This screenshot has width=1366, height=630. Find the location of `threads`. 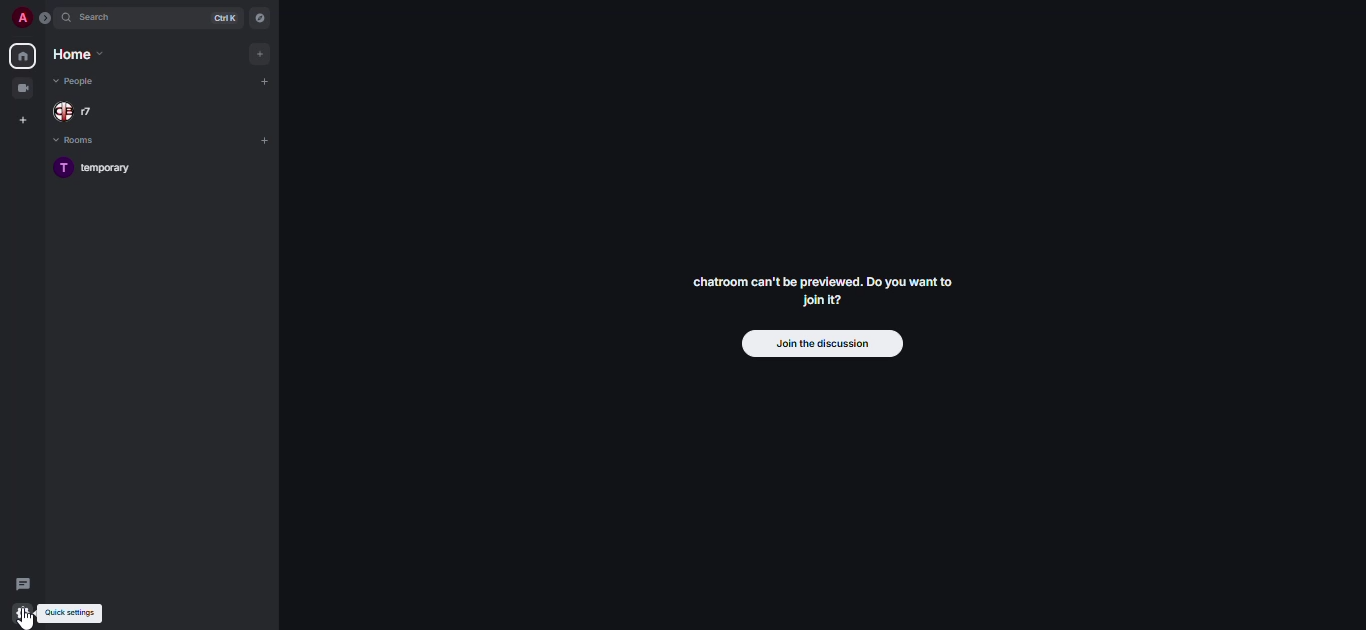

threads is located at coordinates (25, 583).